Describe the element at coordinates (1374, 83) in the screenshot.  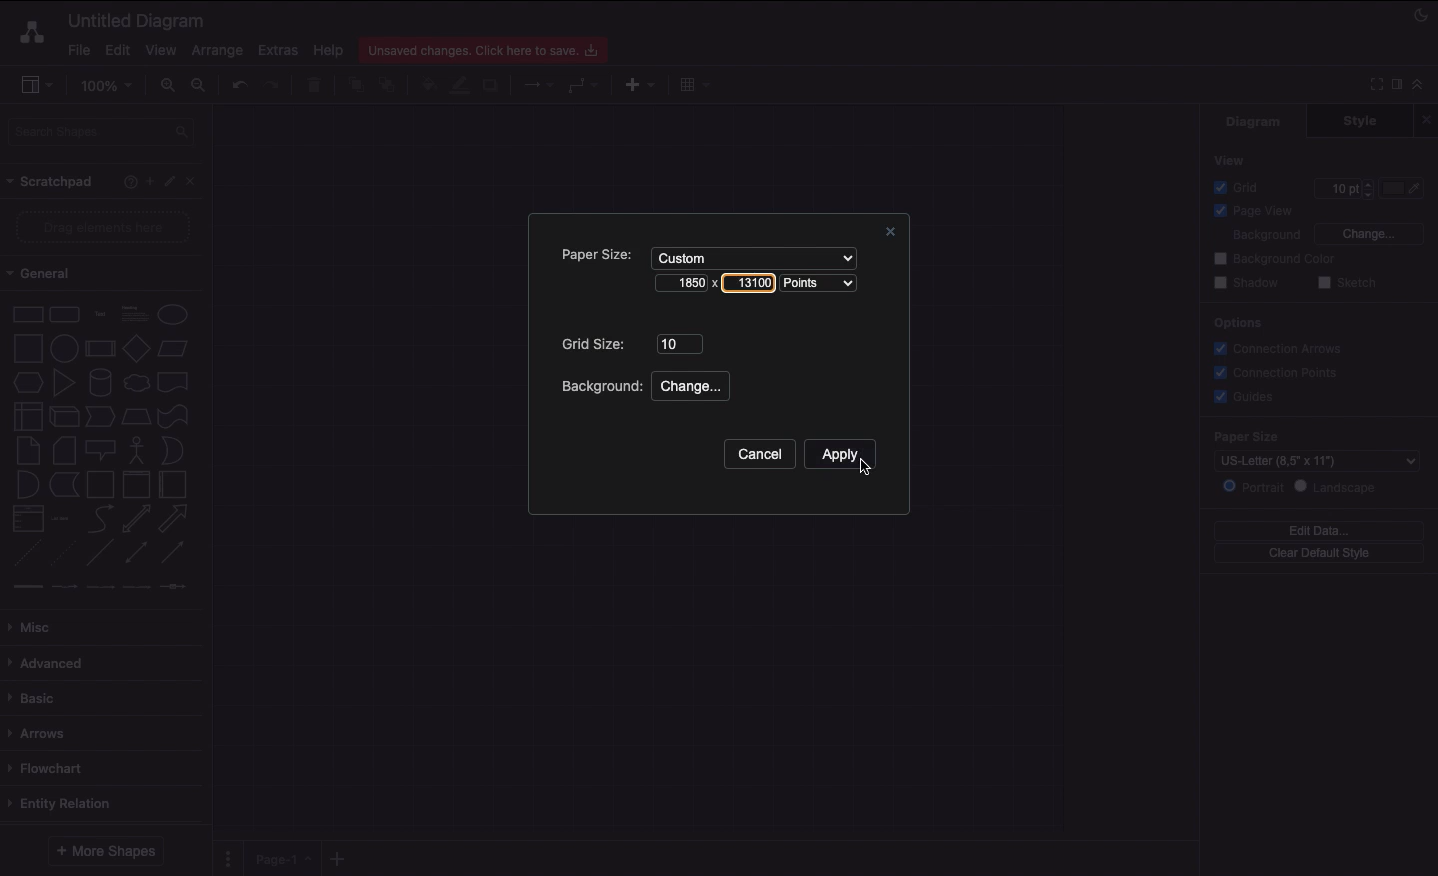
I see `Full screen` at that location.